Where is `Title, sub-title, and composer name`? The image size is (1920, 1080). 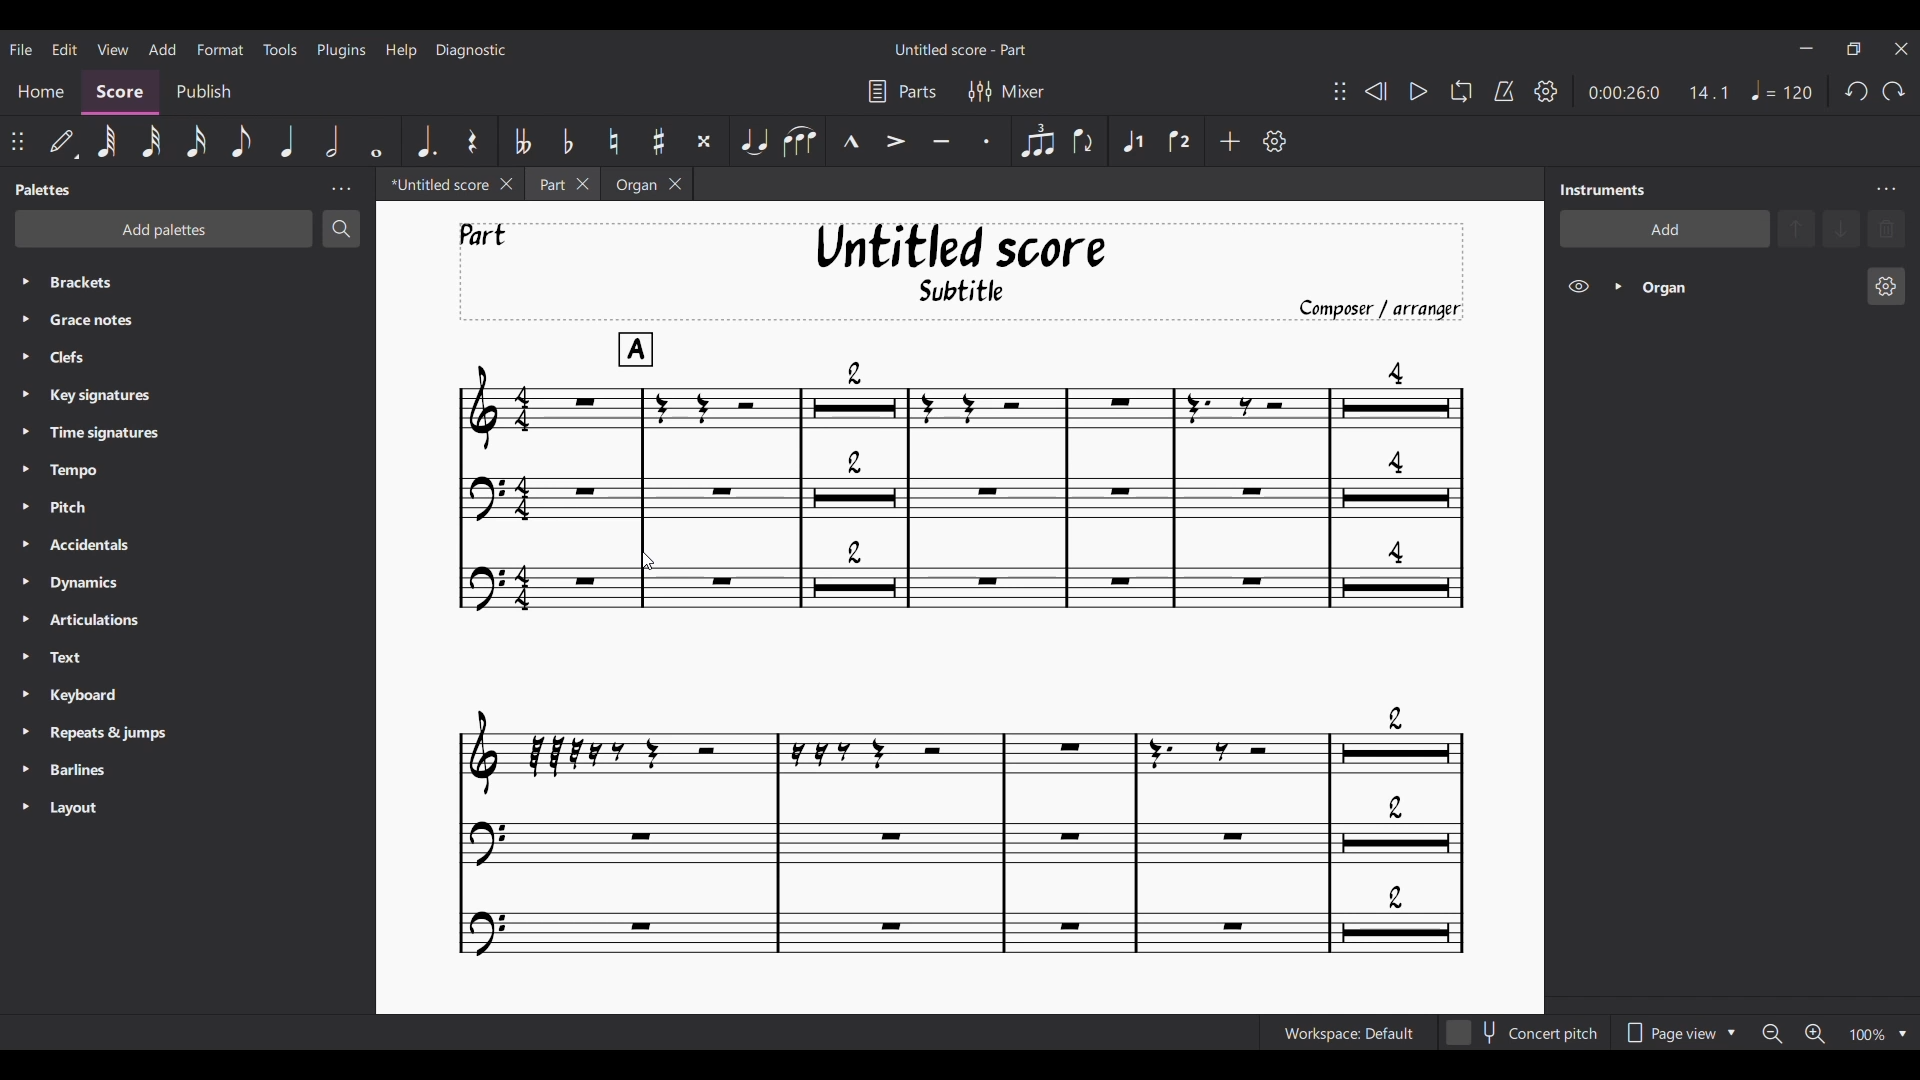 Title, sub-title, and composer name is located at coordinates (961, 272).